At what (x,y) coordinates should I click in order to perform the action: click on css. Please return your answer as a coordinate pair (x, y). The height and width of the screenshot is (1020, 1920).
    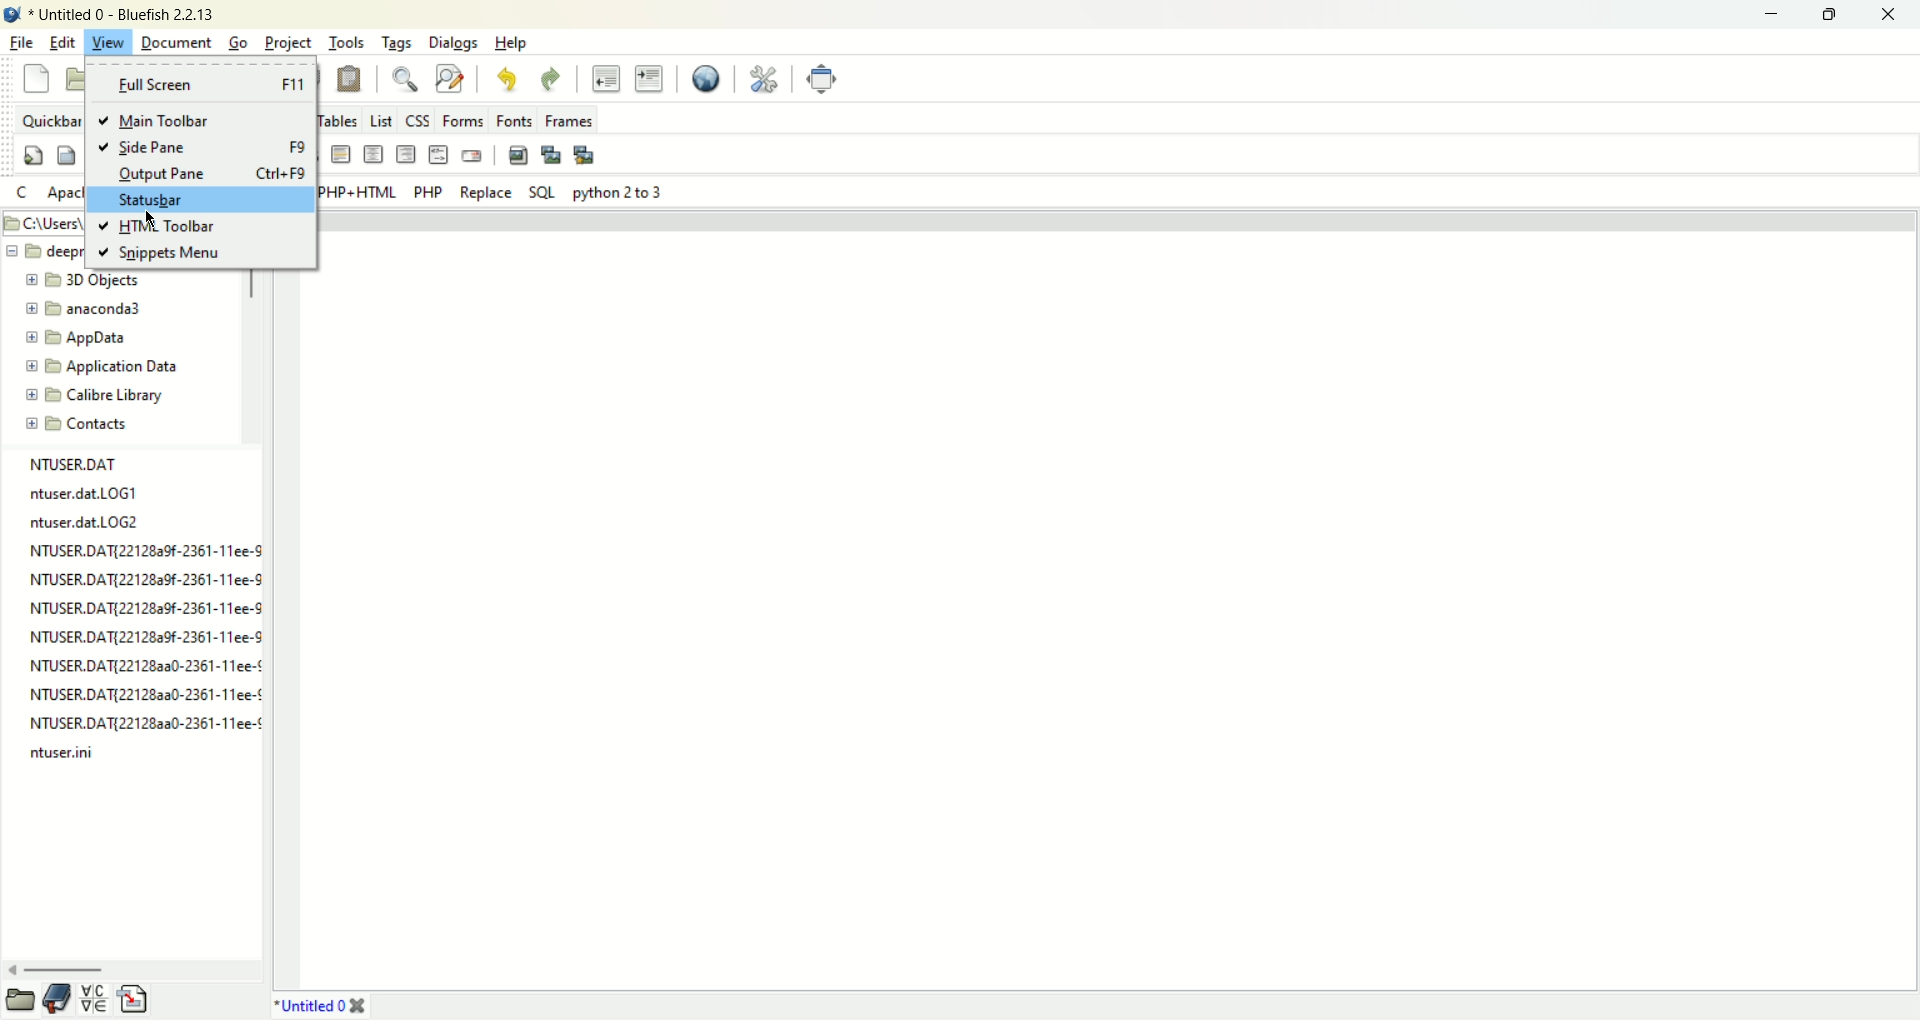
    Looking at the image, I should click on (415, 120).